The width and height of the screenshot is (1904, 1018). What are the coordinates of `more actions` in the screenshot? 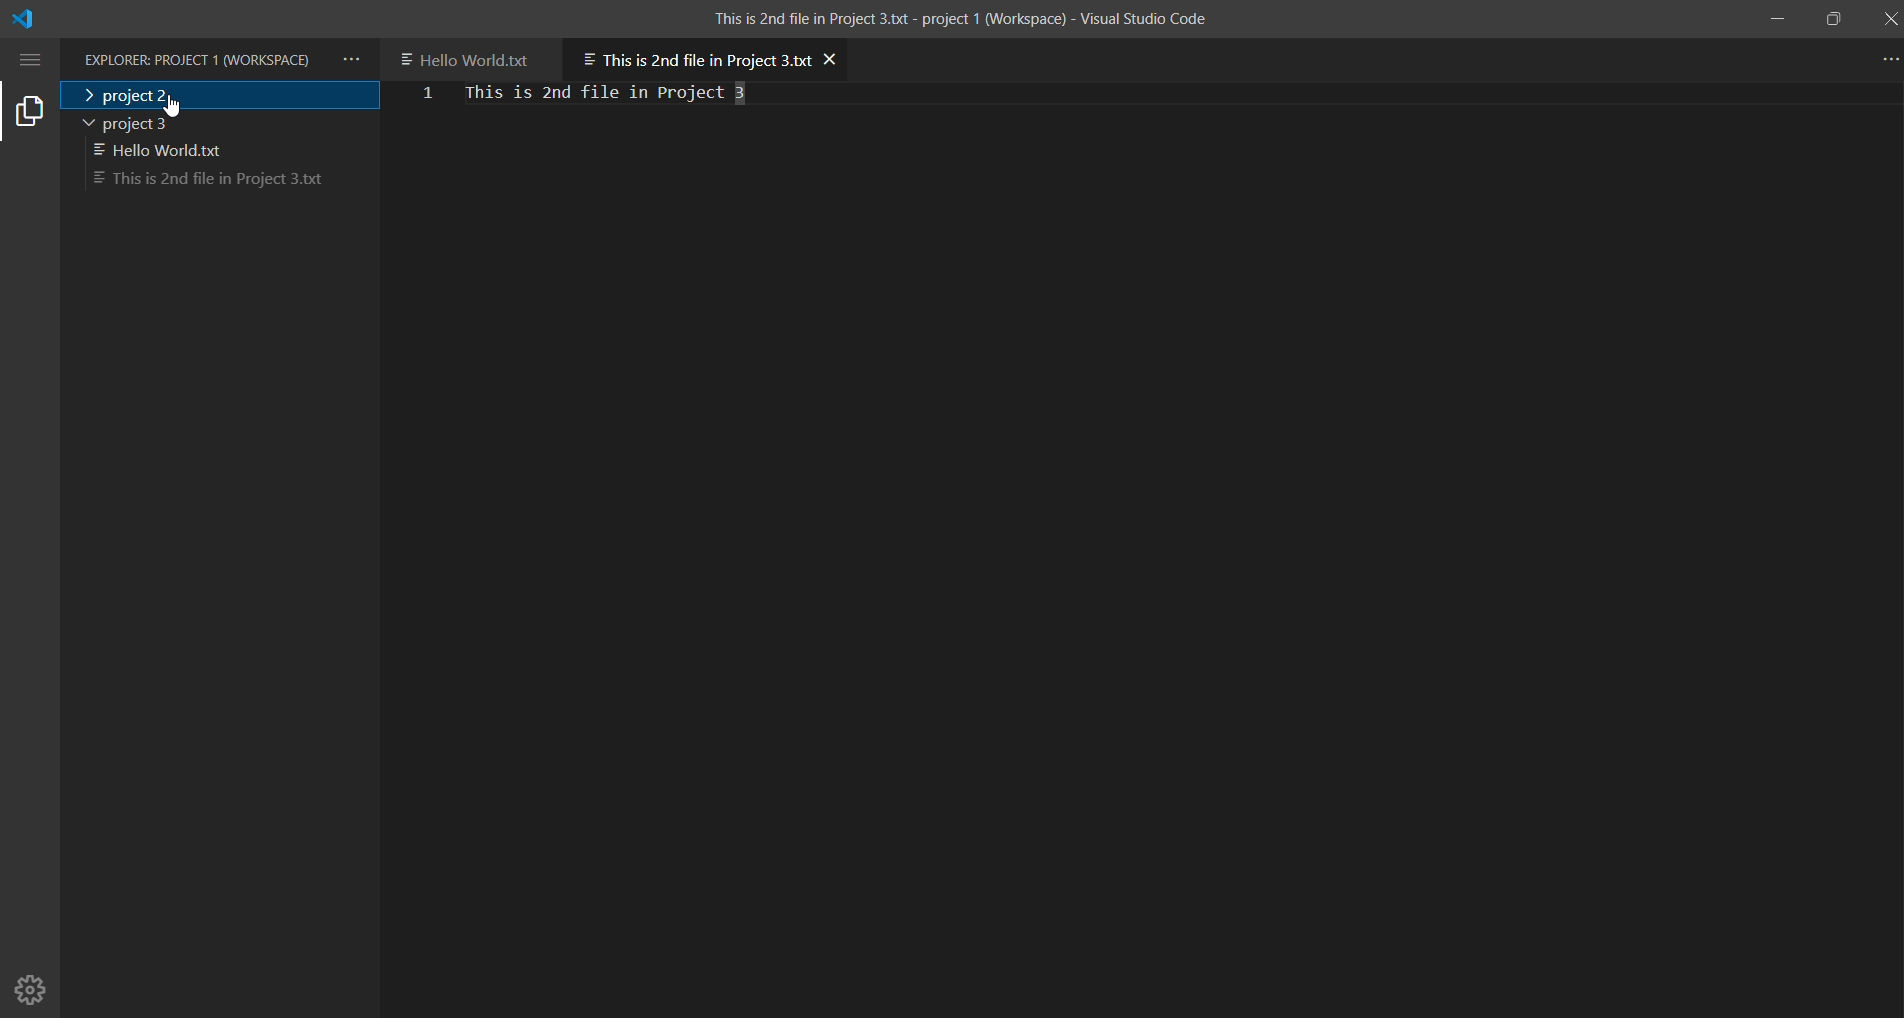 It's located at (1883, 58).